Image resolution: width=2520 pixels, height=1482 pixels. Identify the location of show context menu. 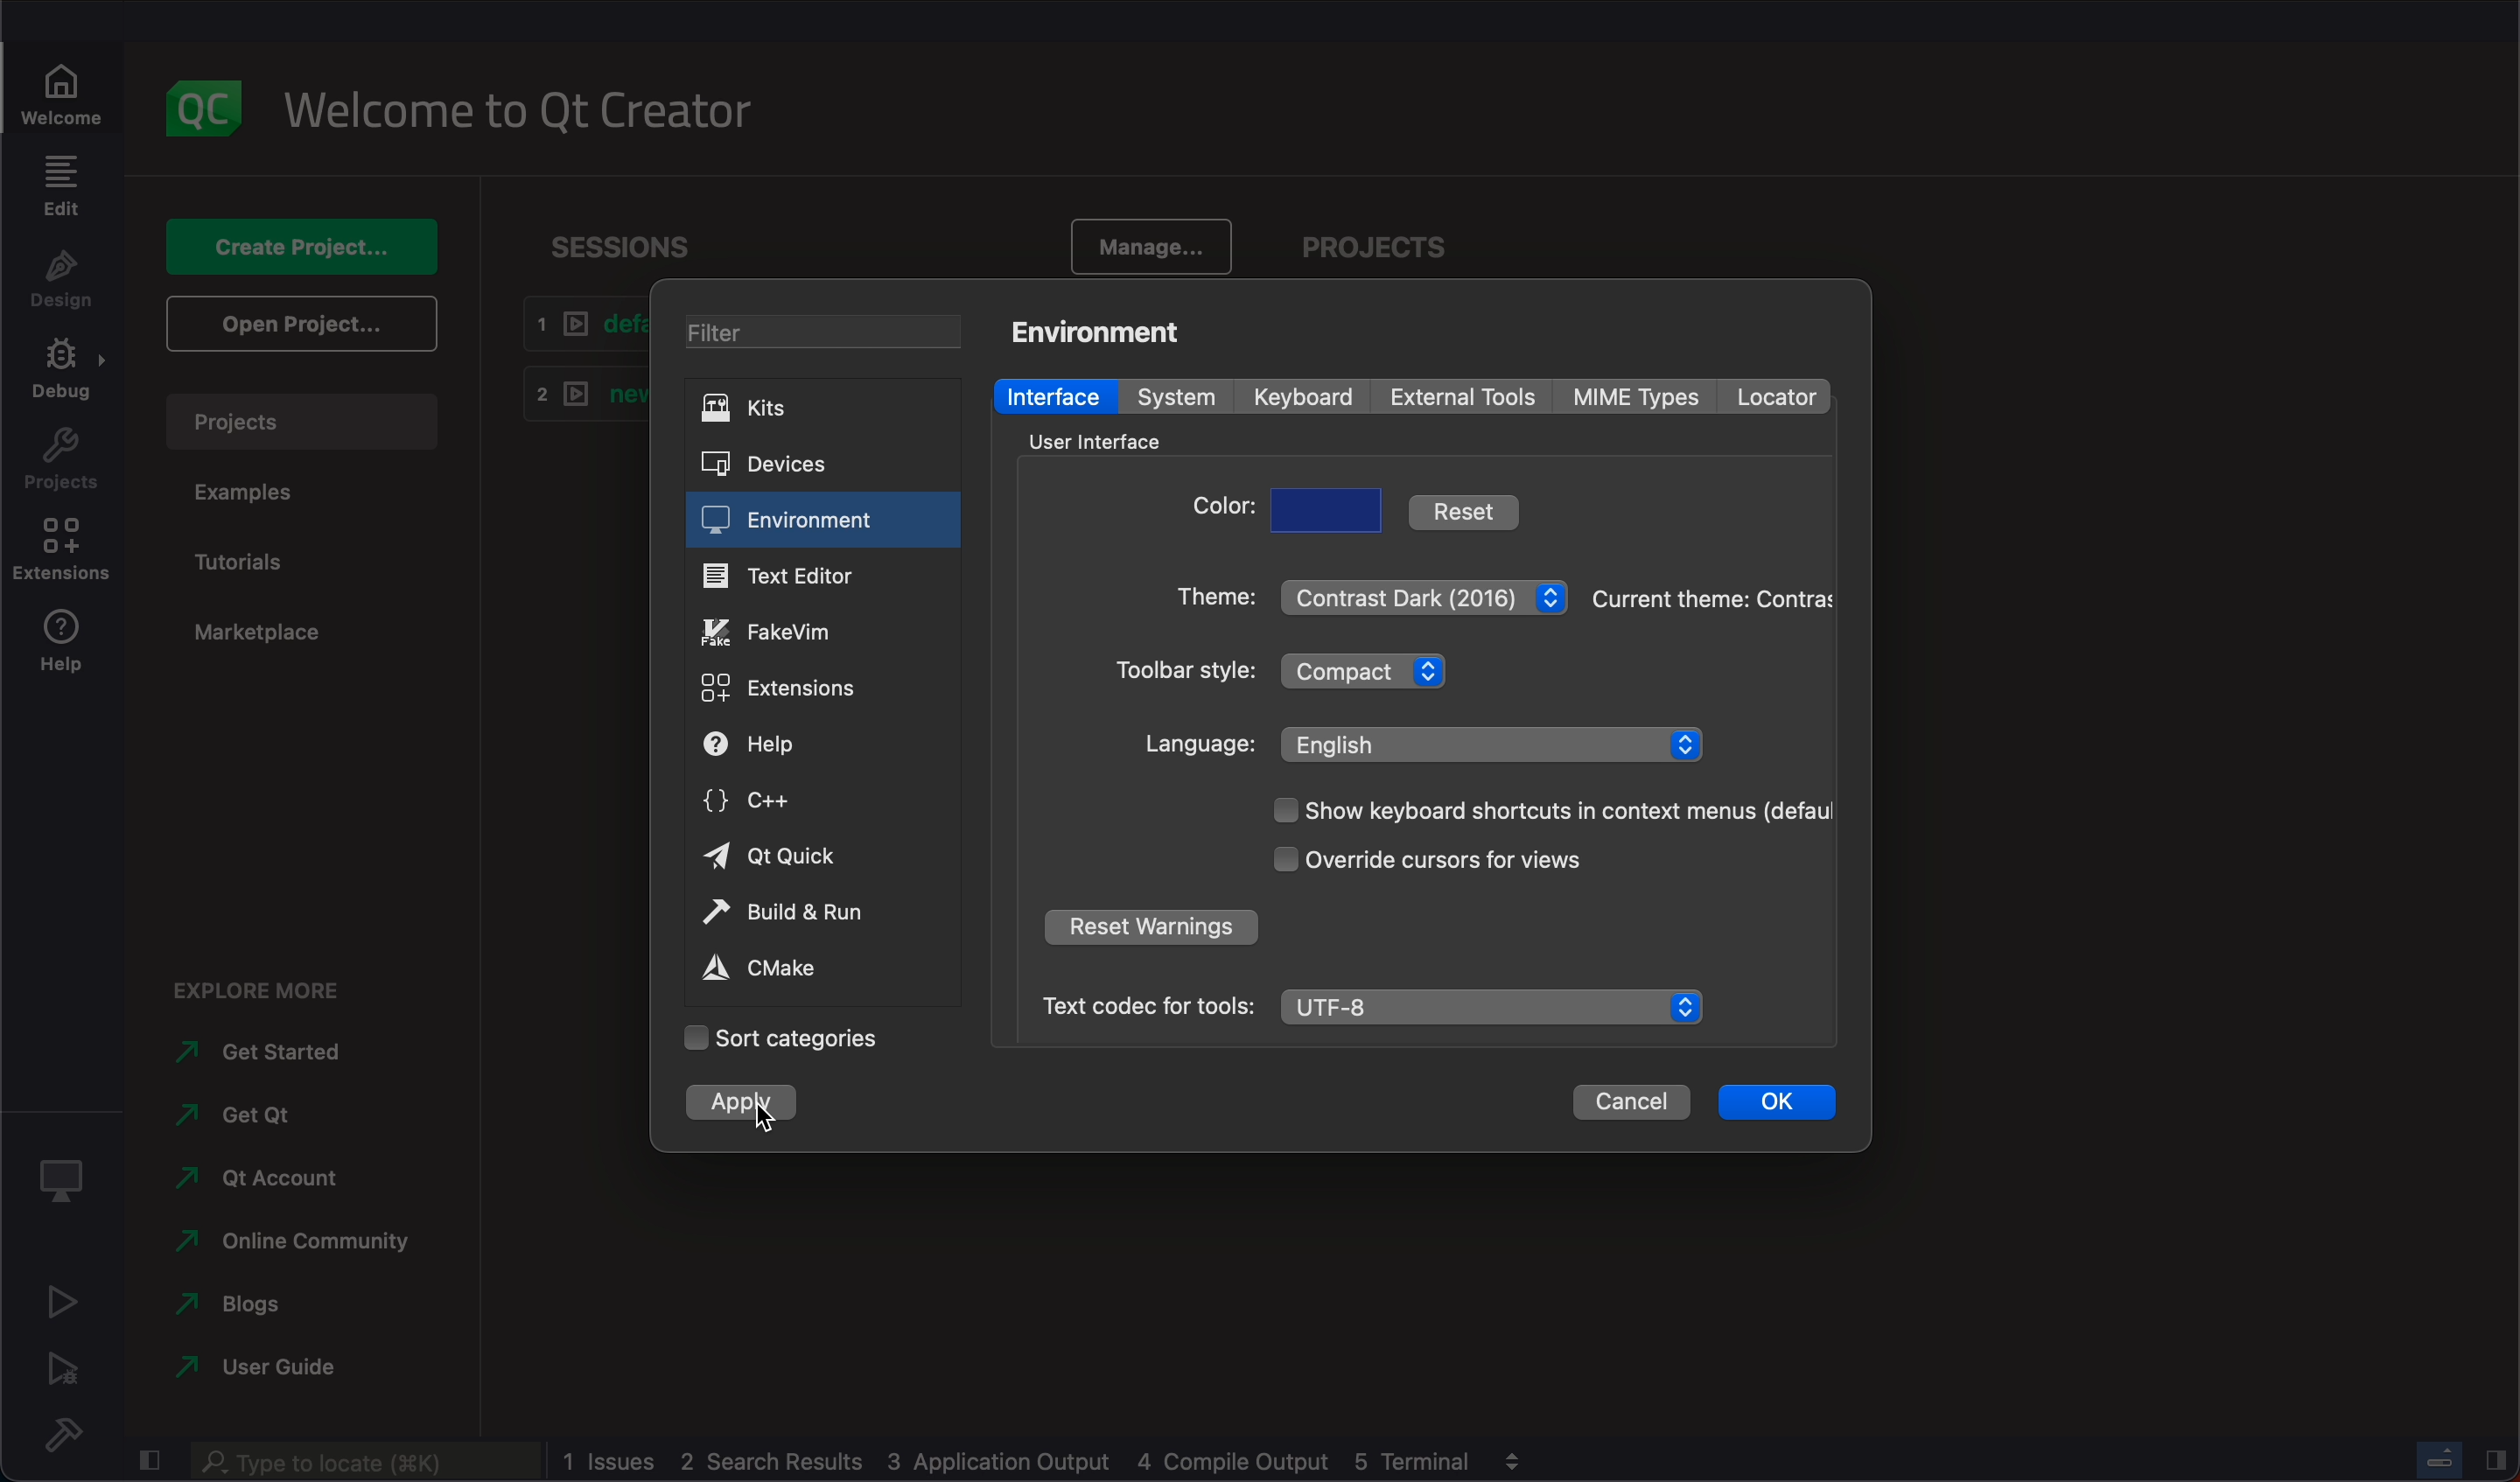
(1551, 811).